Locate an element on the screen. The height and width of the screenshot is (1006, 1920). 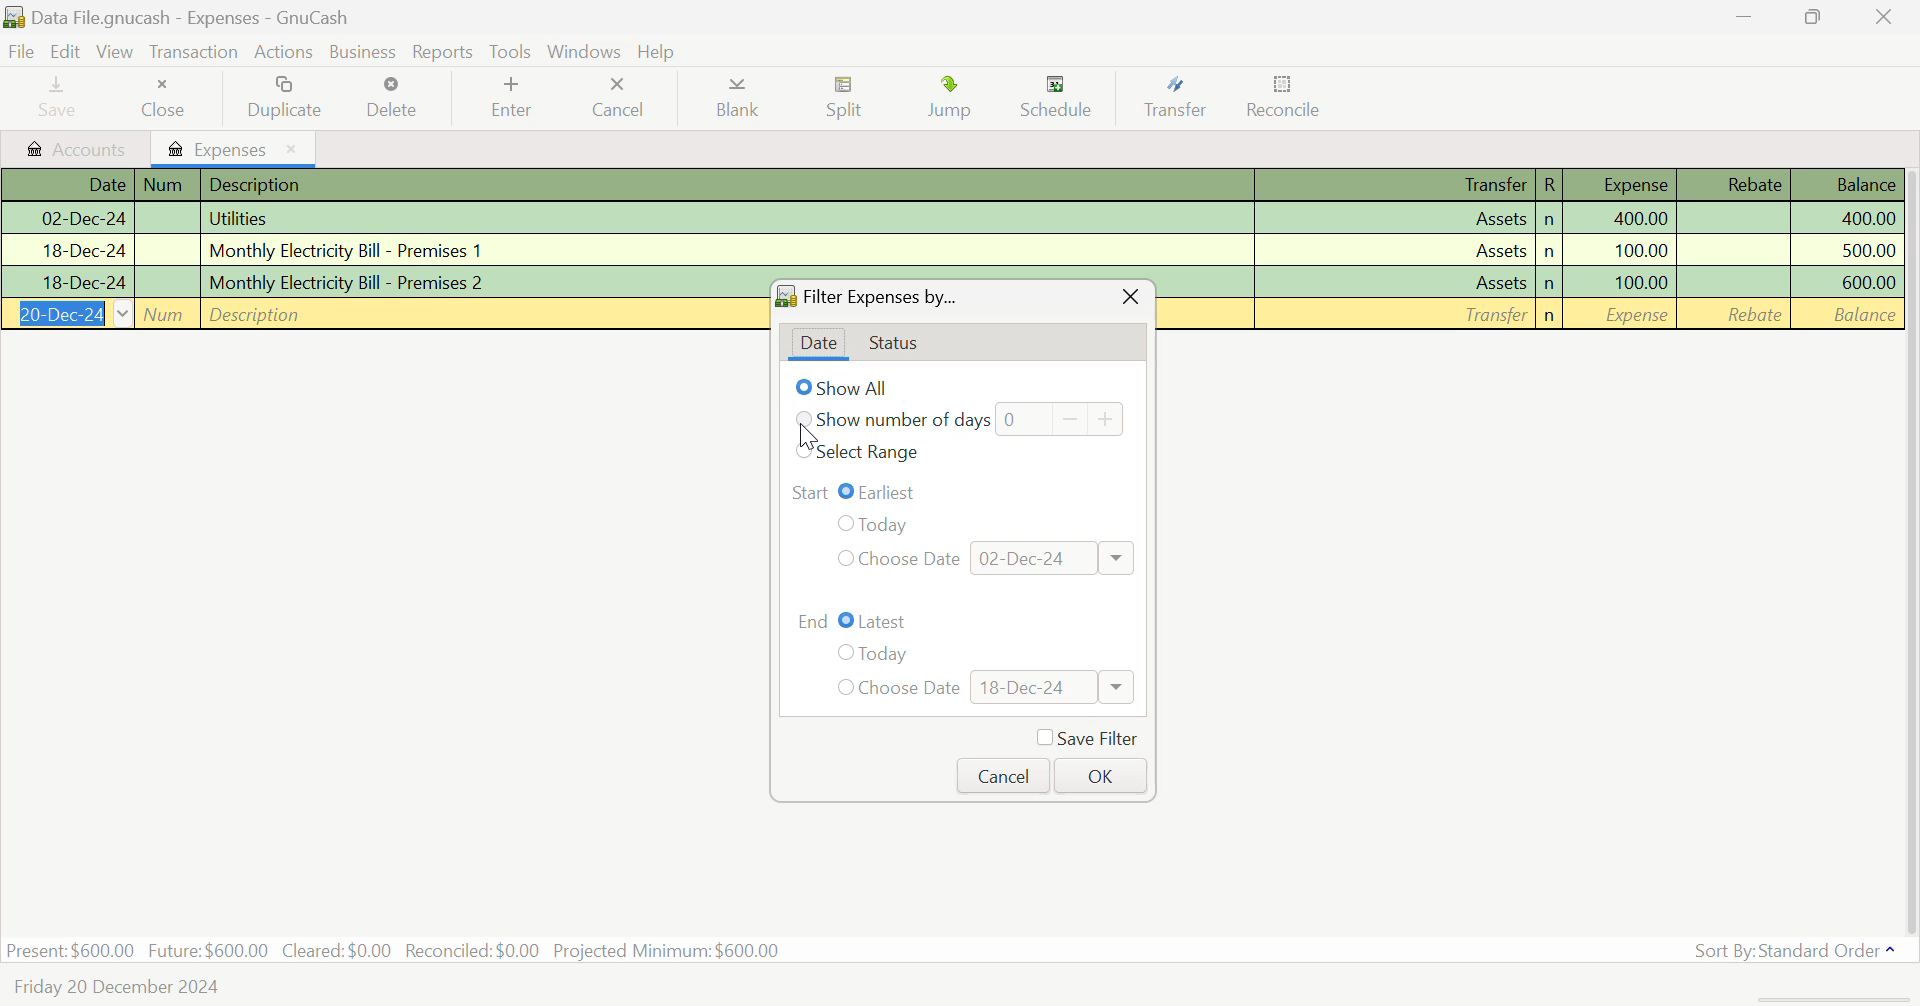
Expense is located at coordinates (1622, 185).